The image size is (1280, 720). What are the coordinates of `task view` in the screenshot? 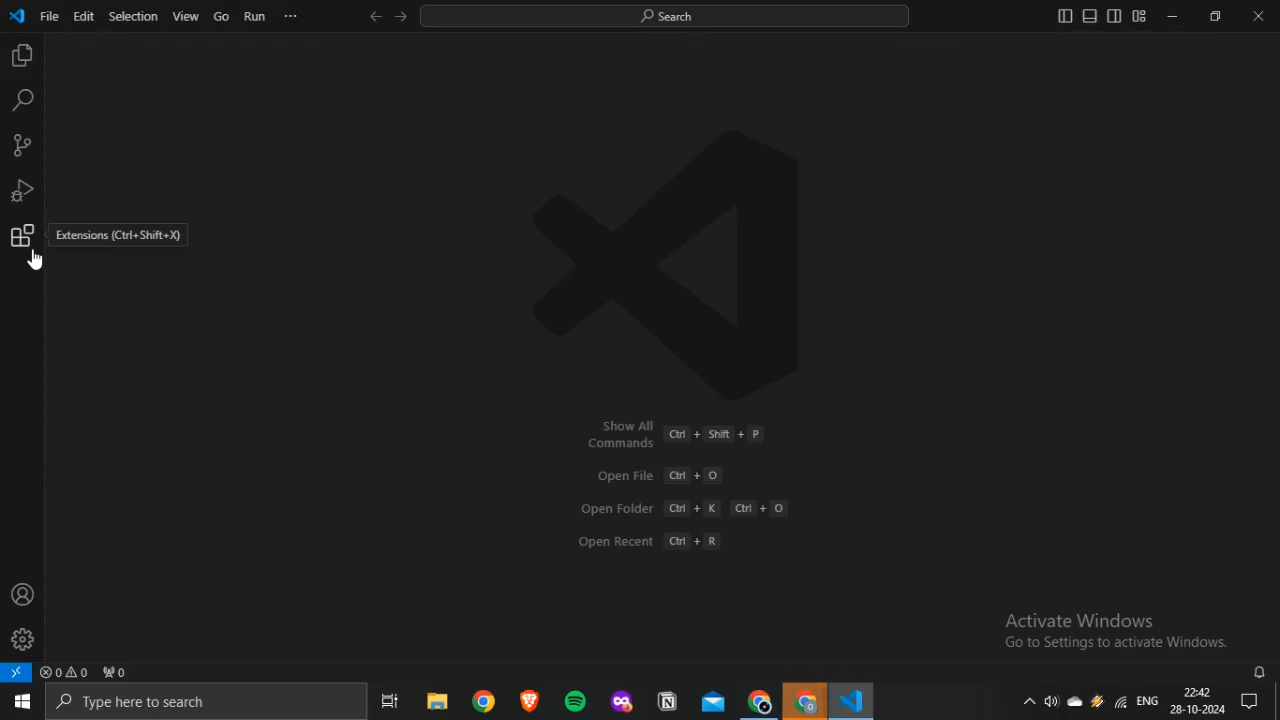 It's located at (391, 700).